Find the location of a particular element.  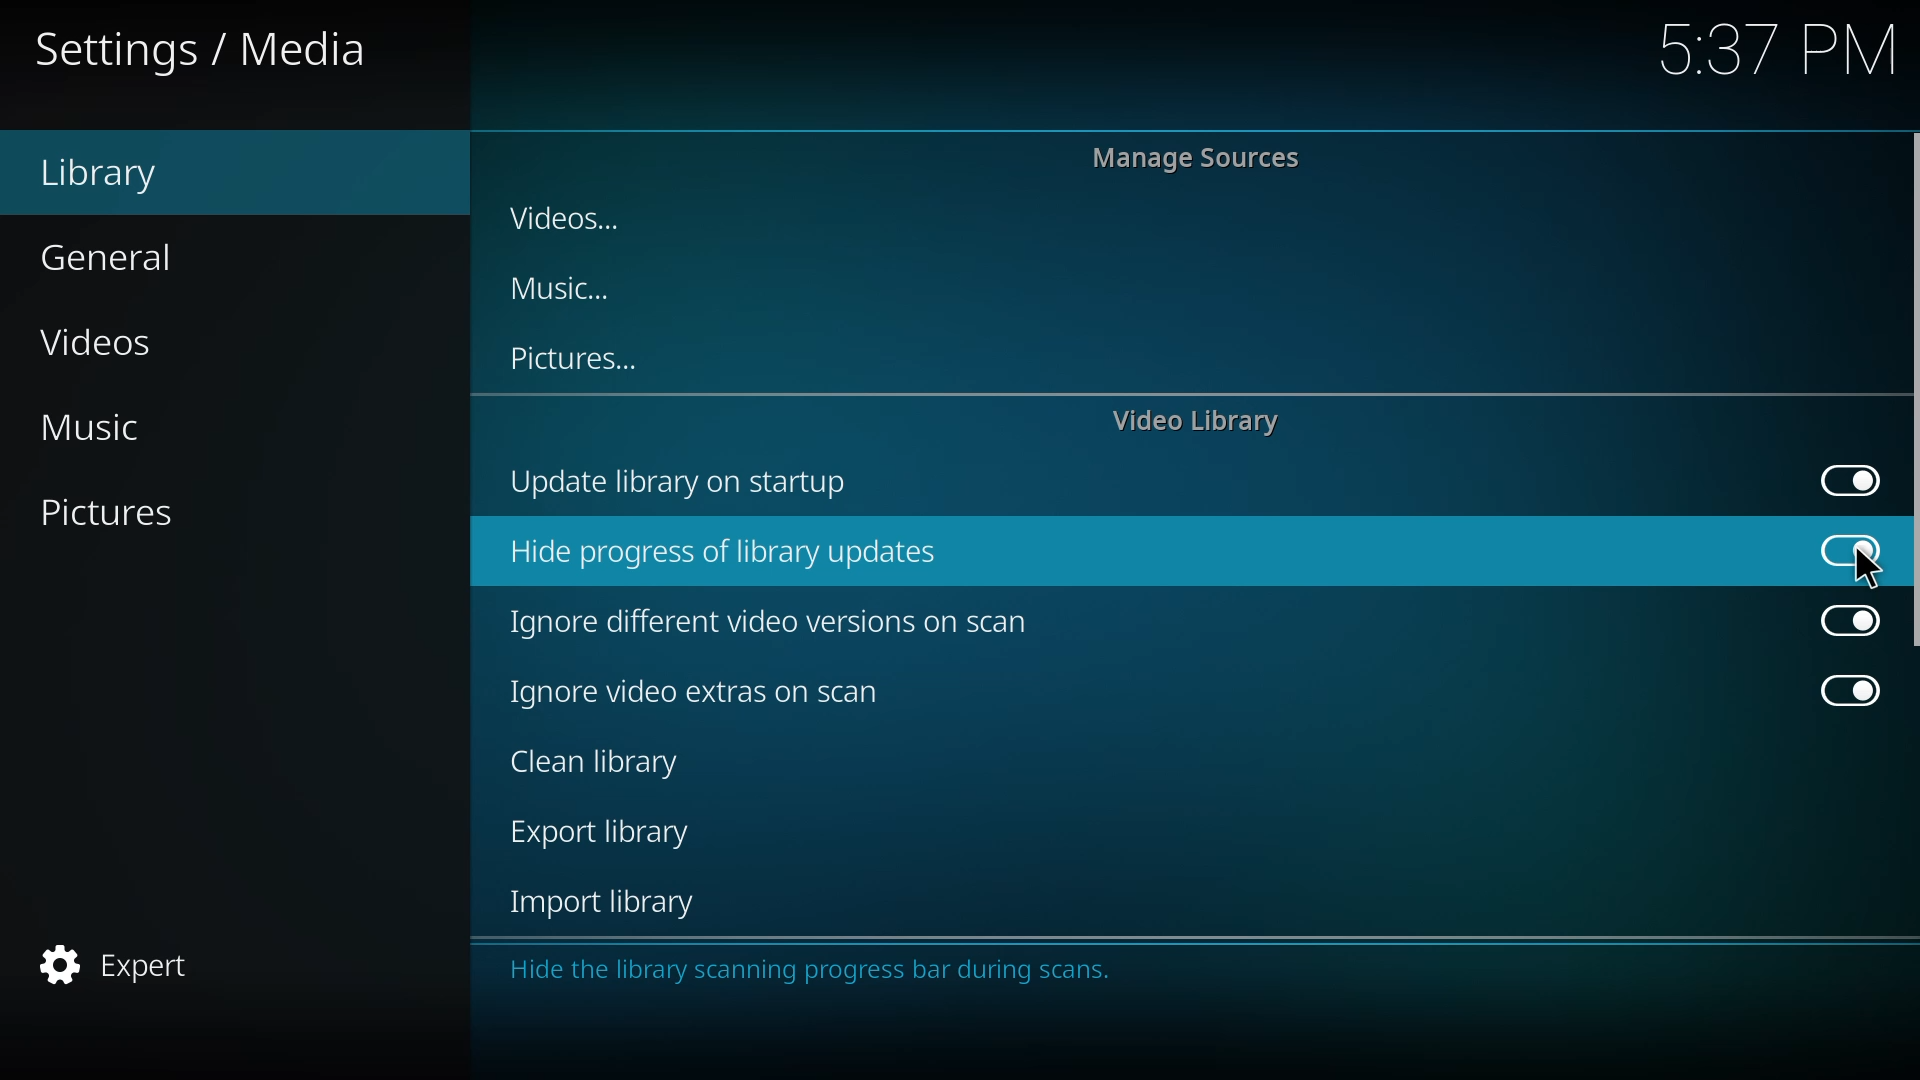

ignore different video versions on scan is located at coordinates (777, 623).